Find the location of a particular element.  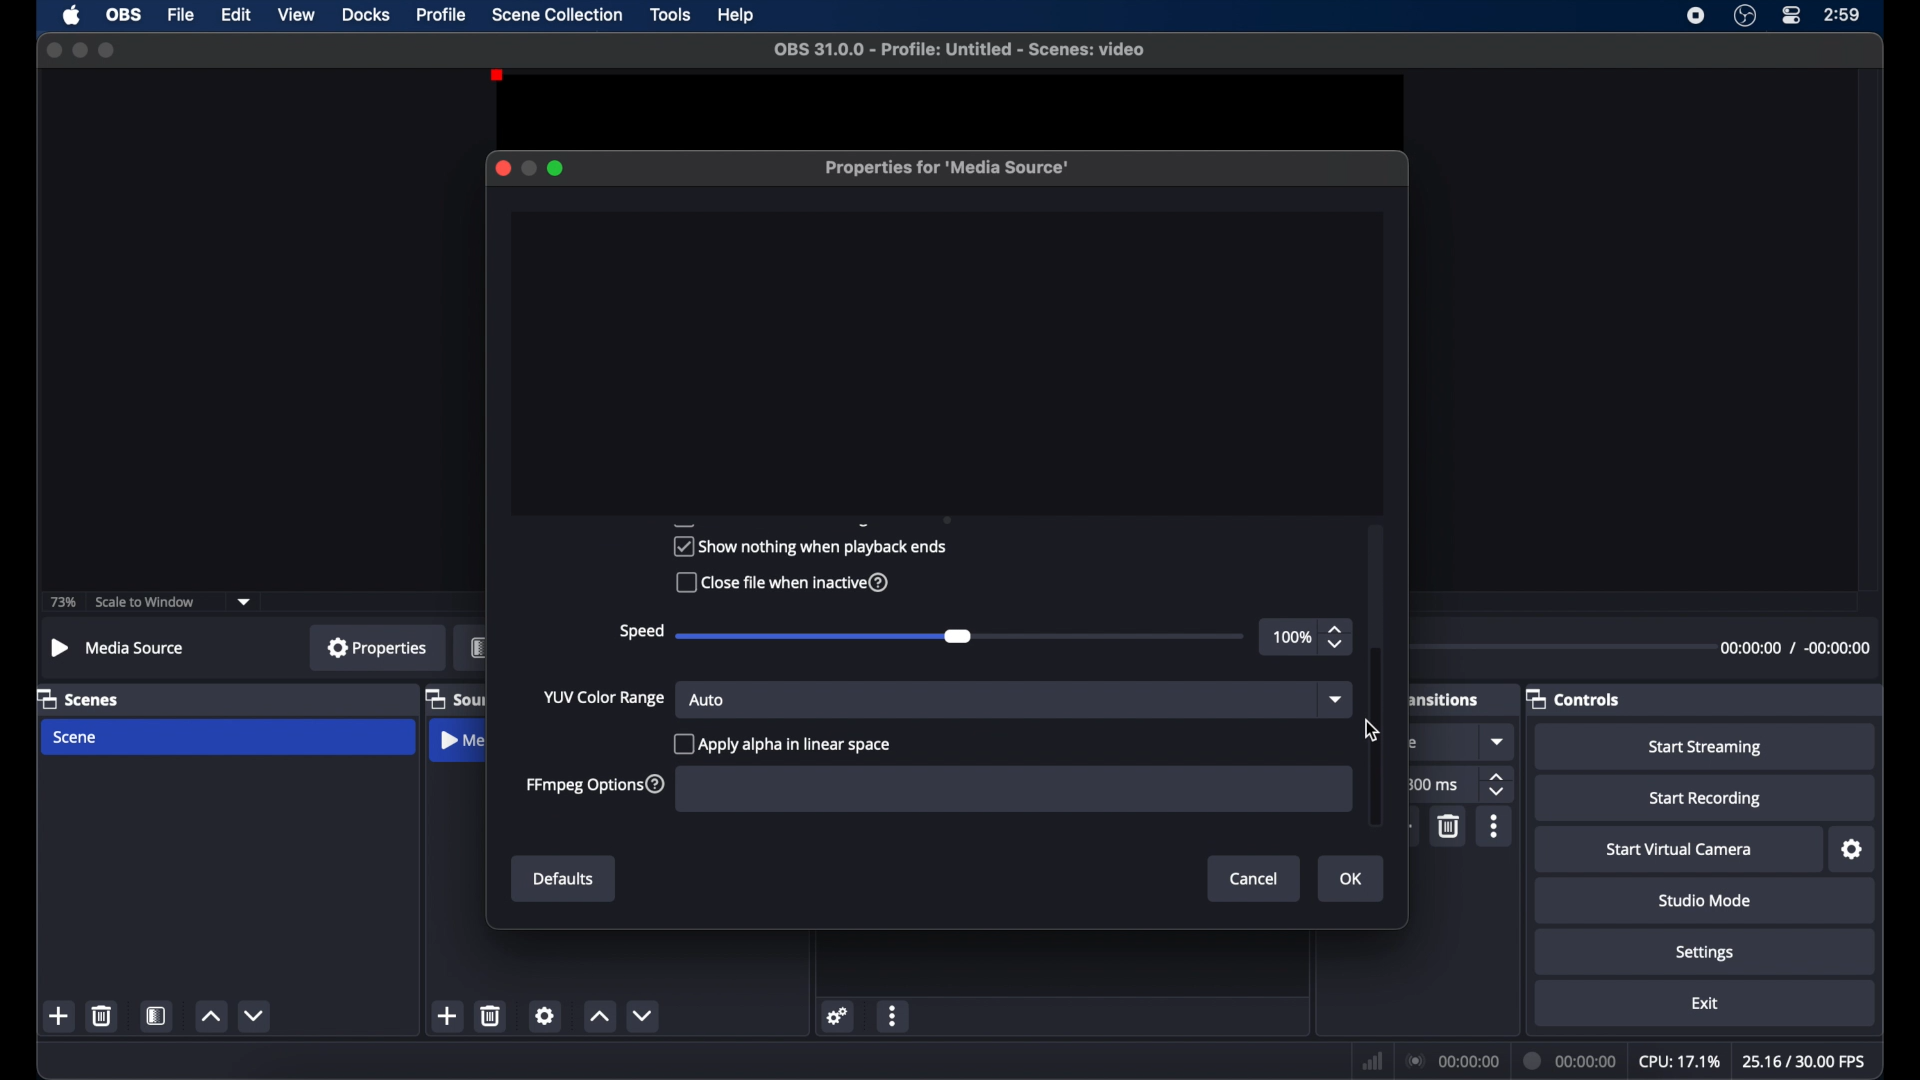

delete is located at coordinates (491, 1016).